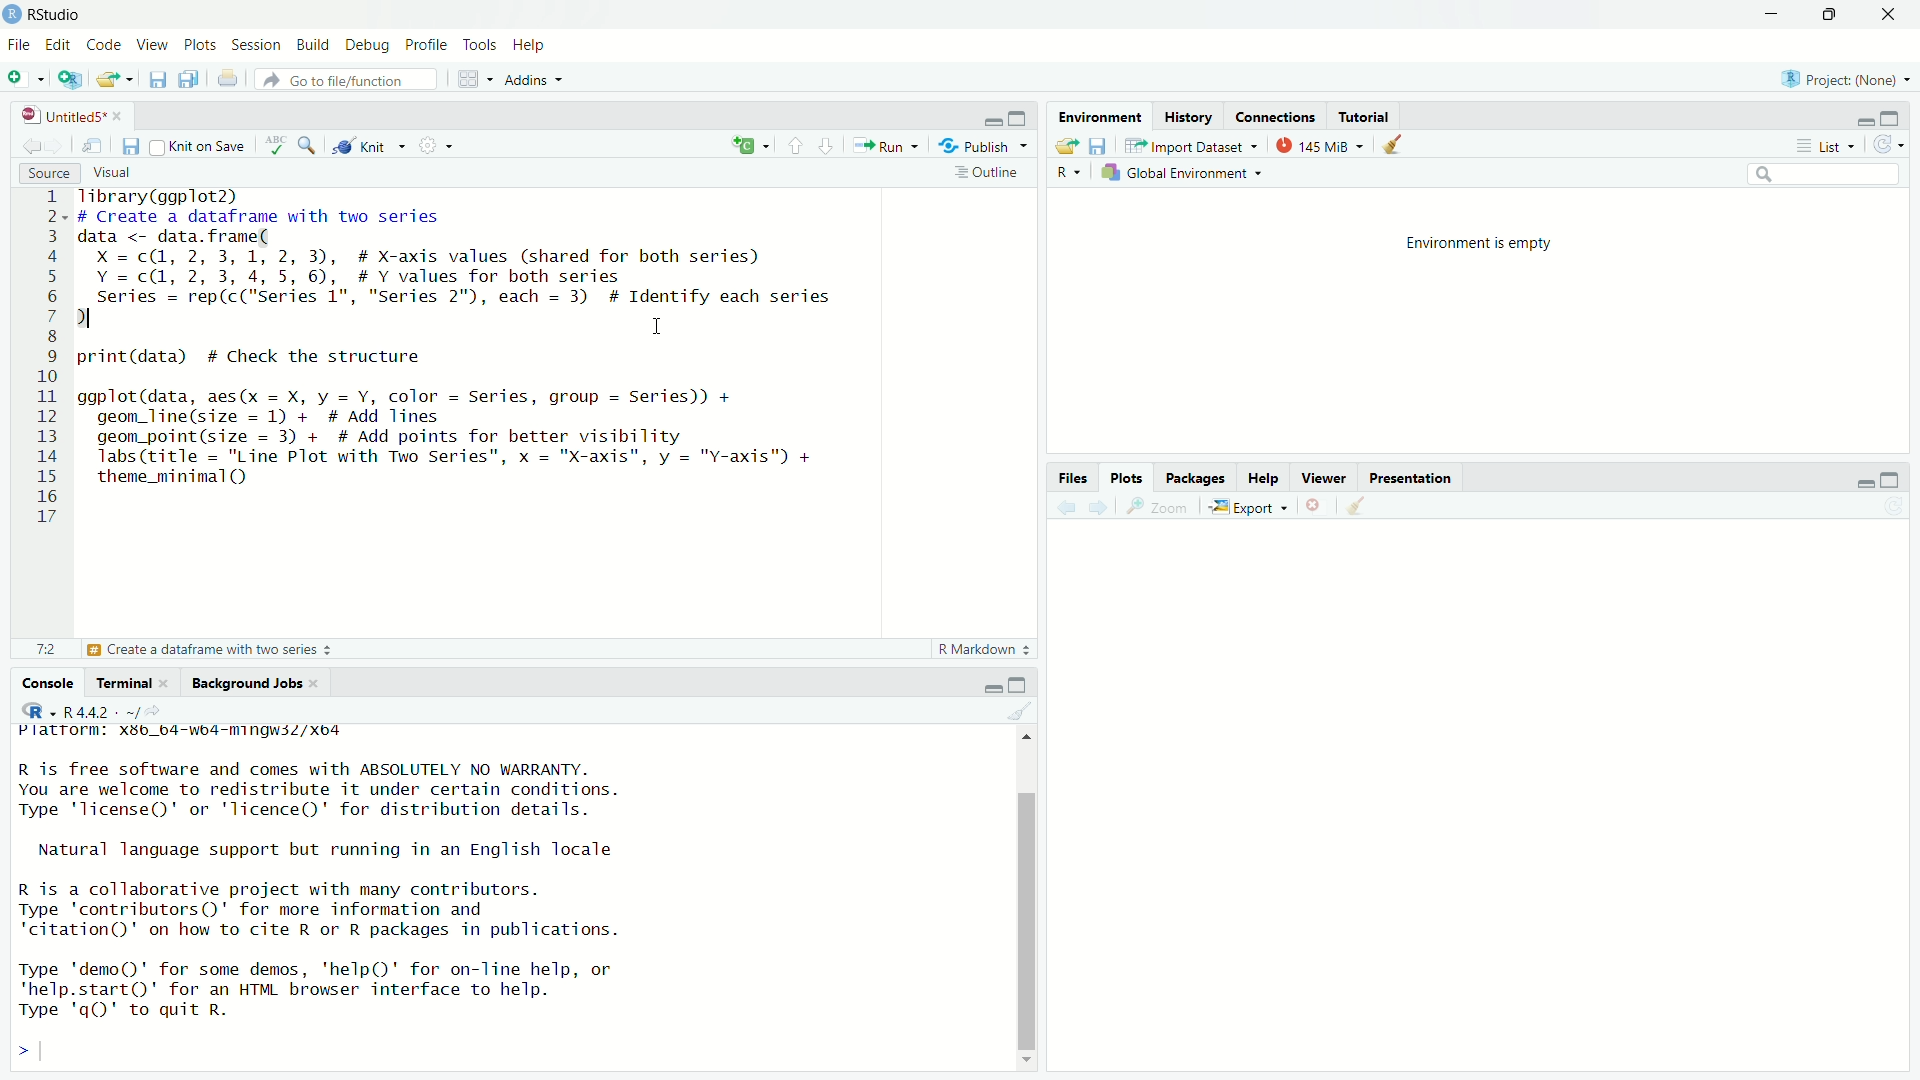  What do you see at coordinates (1417, 477) in the screenshot?
I see `Prsentation` at bounding box center [1417, 477].